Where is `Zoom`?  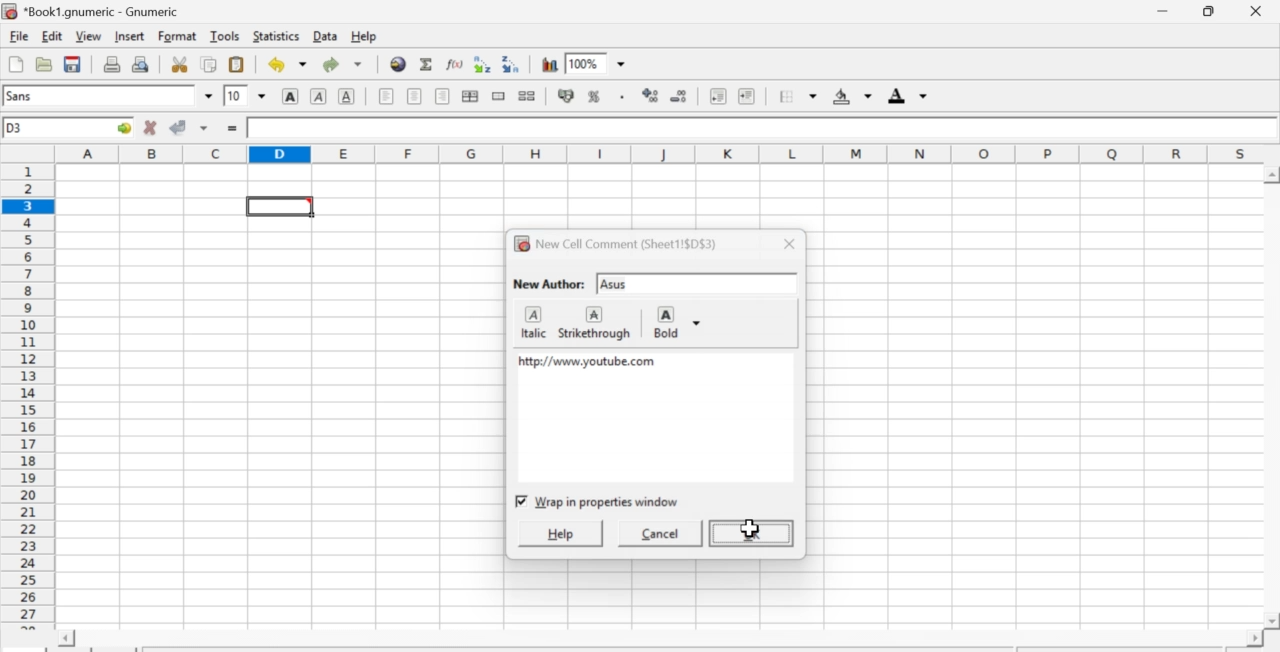
Zoom is located at coordinates (586, 62).